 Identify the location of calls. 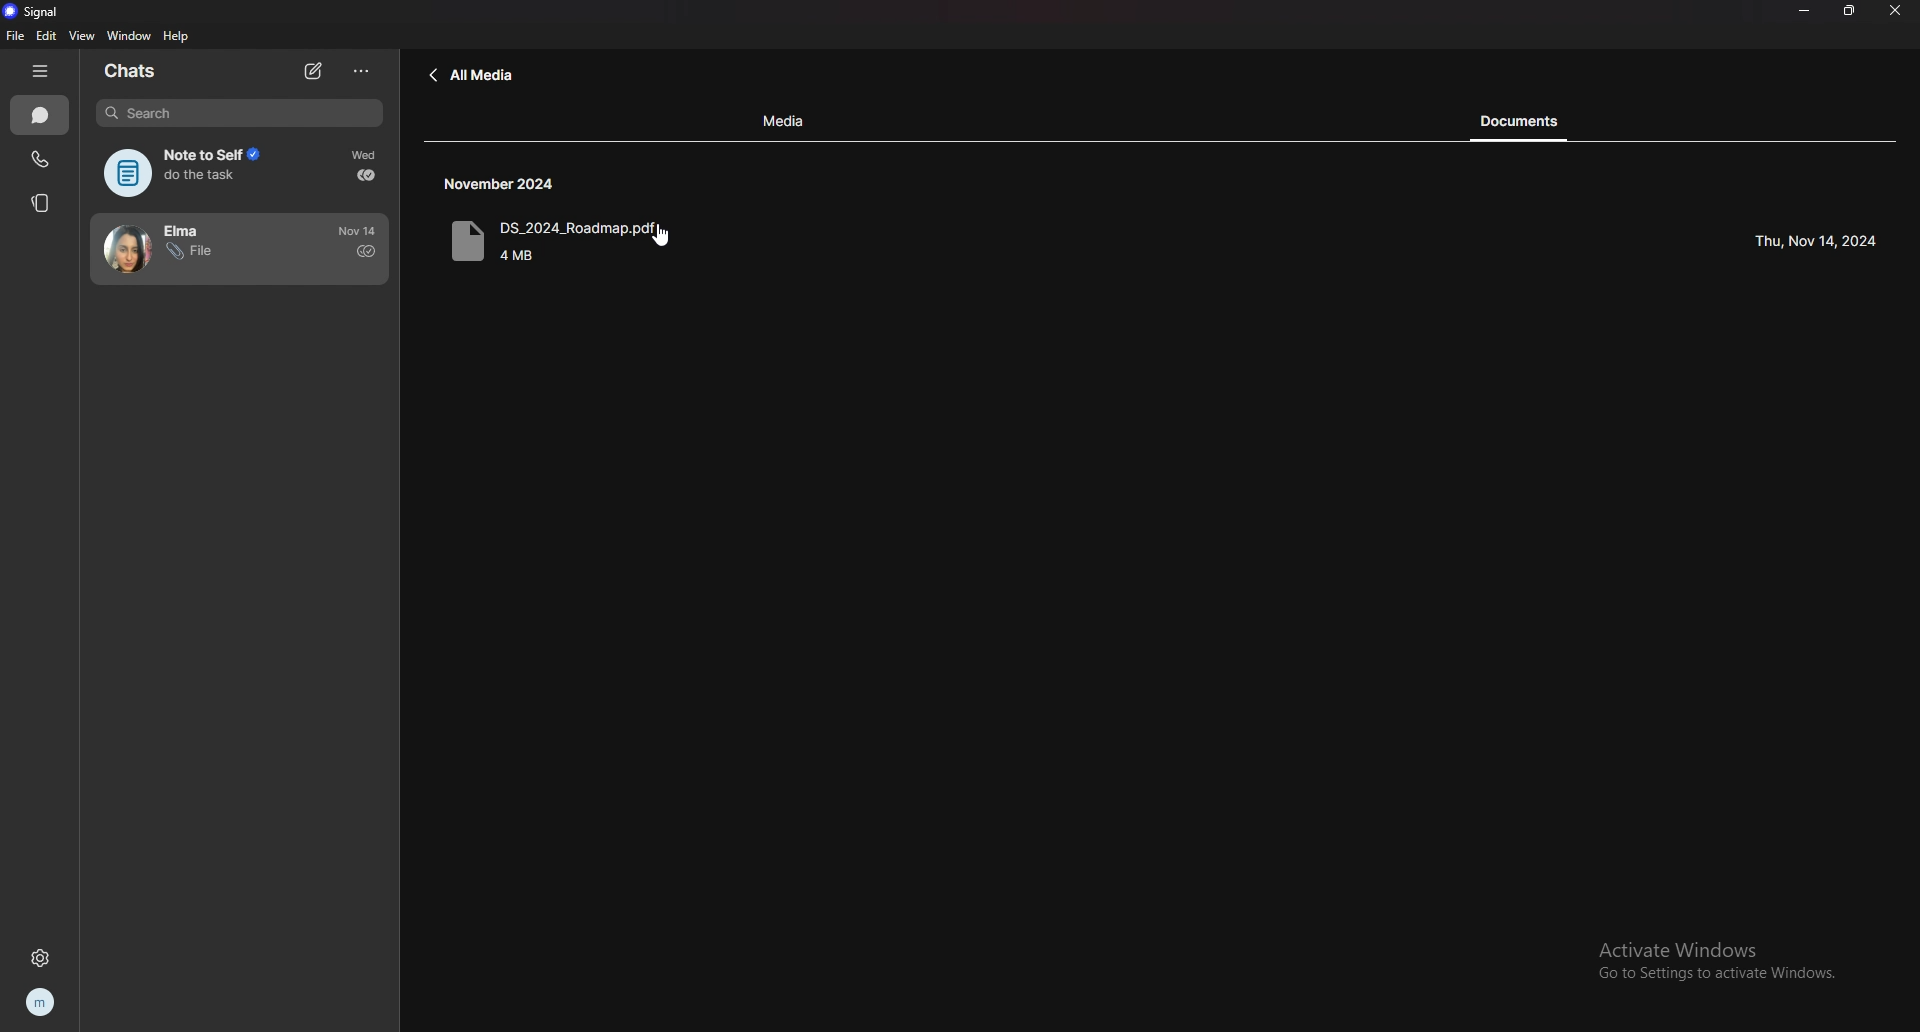
(41, 160).